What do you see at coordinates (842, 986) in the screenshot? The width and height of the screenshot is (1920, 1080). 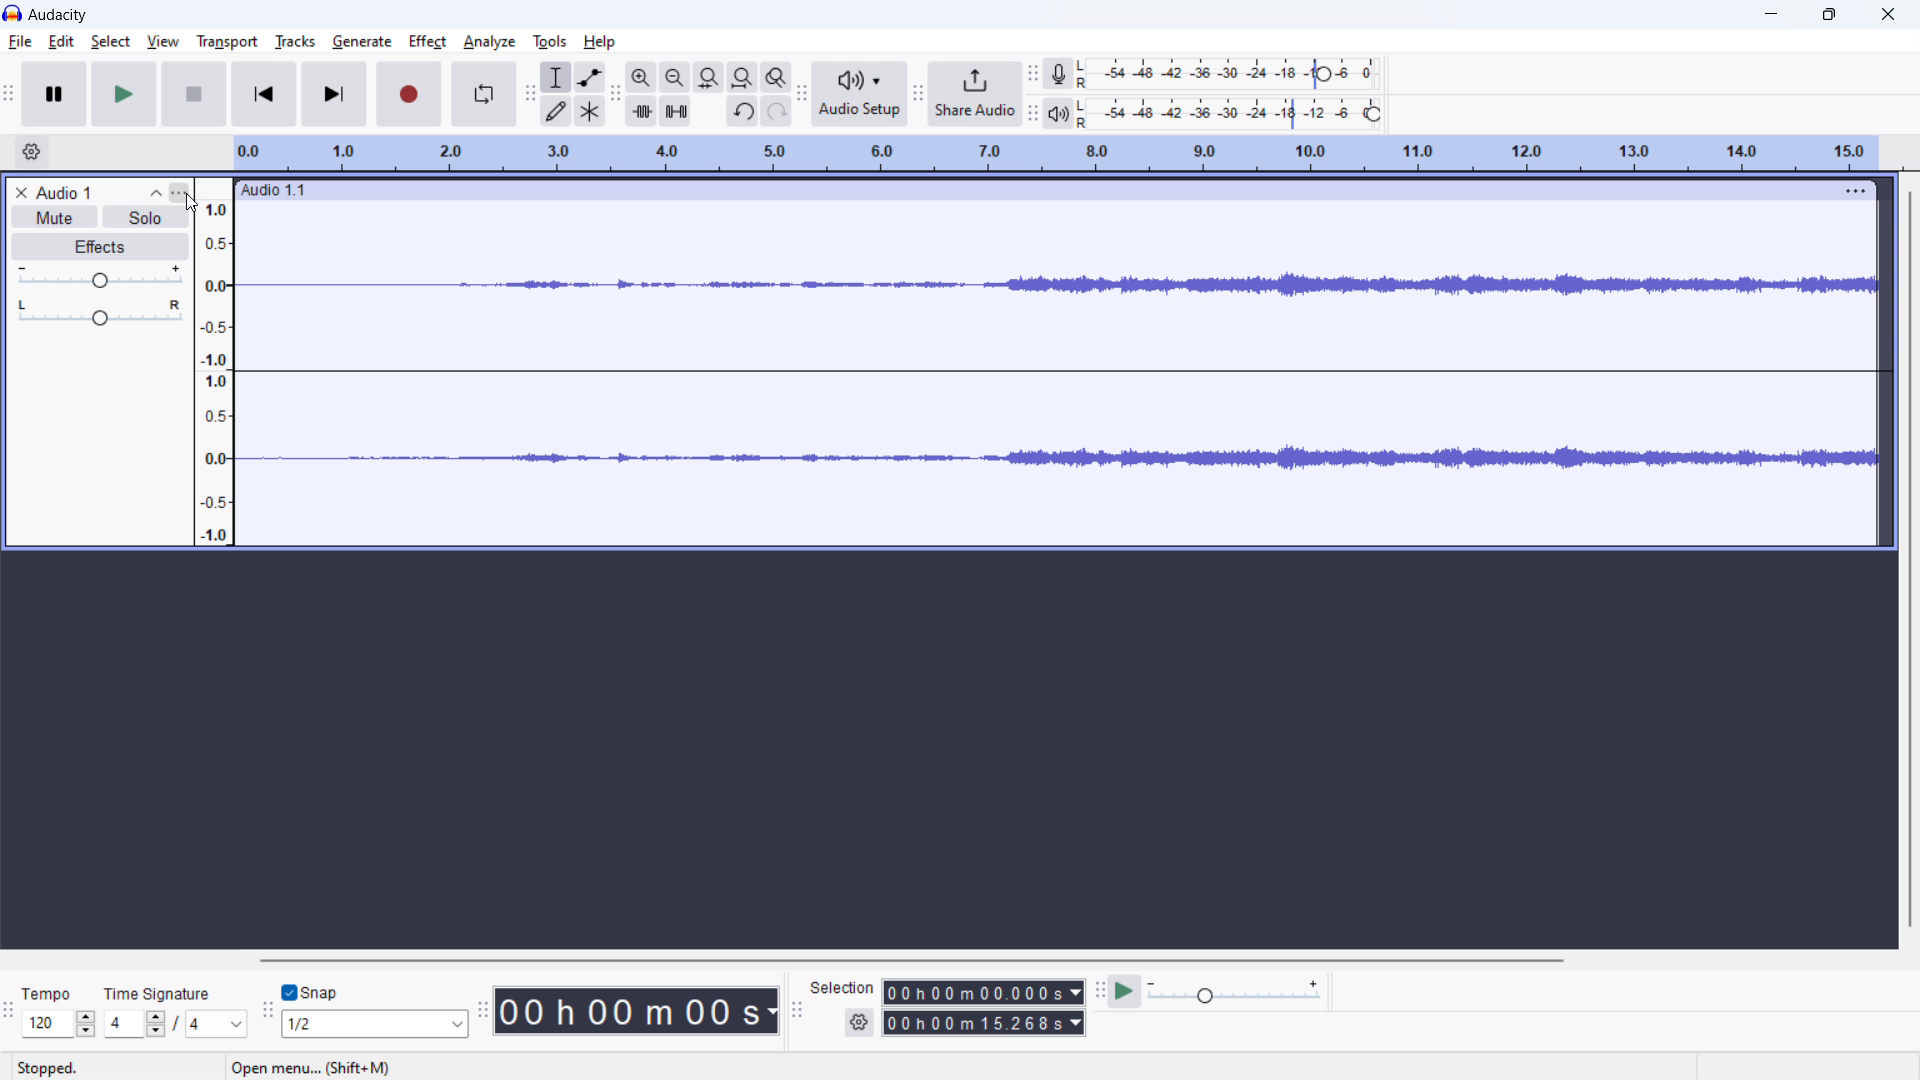 I see `Selection` at bounding box center [842, 986].